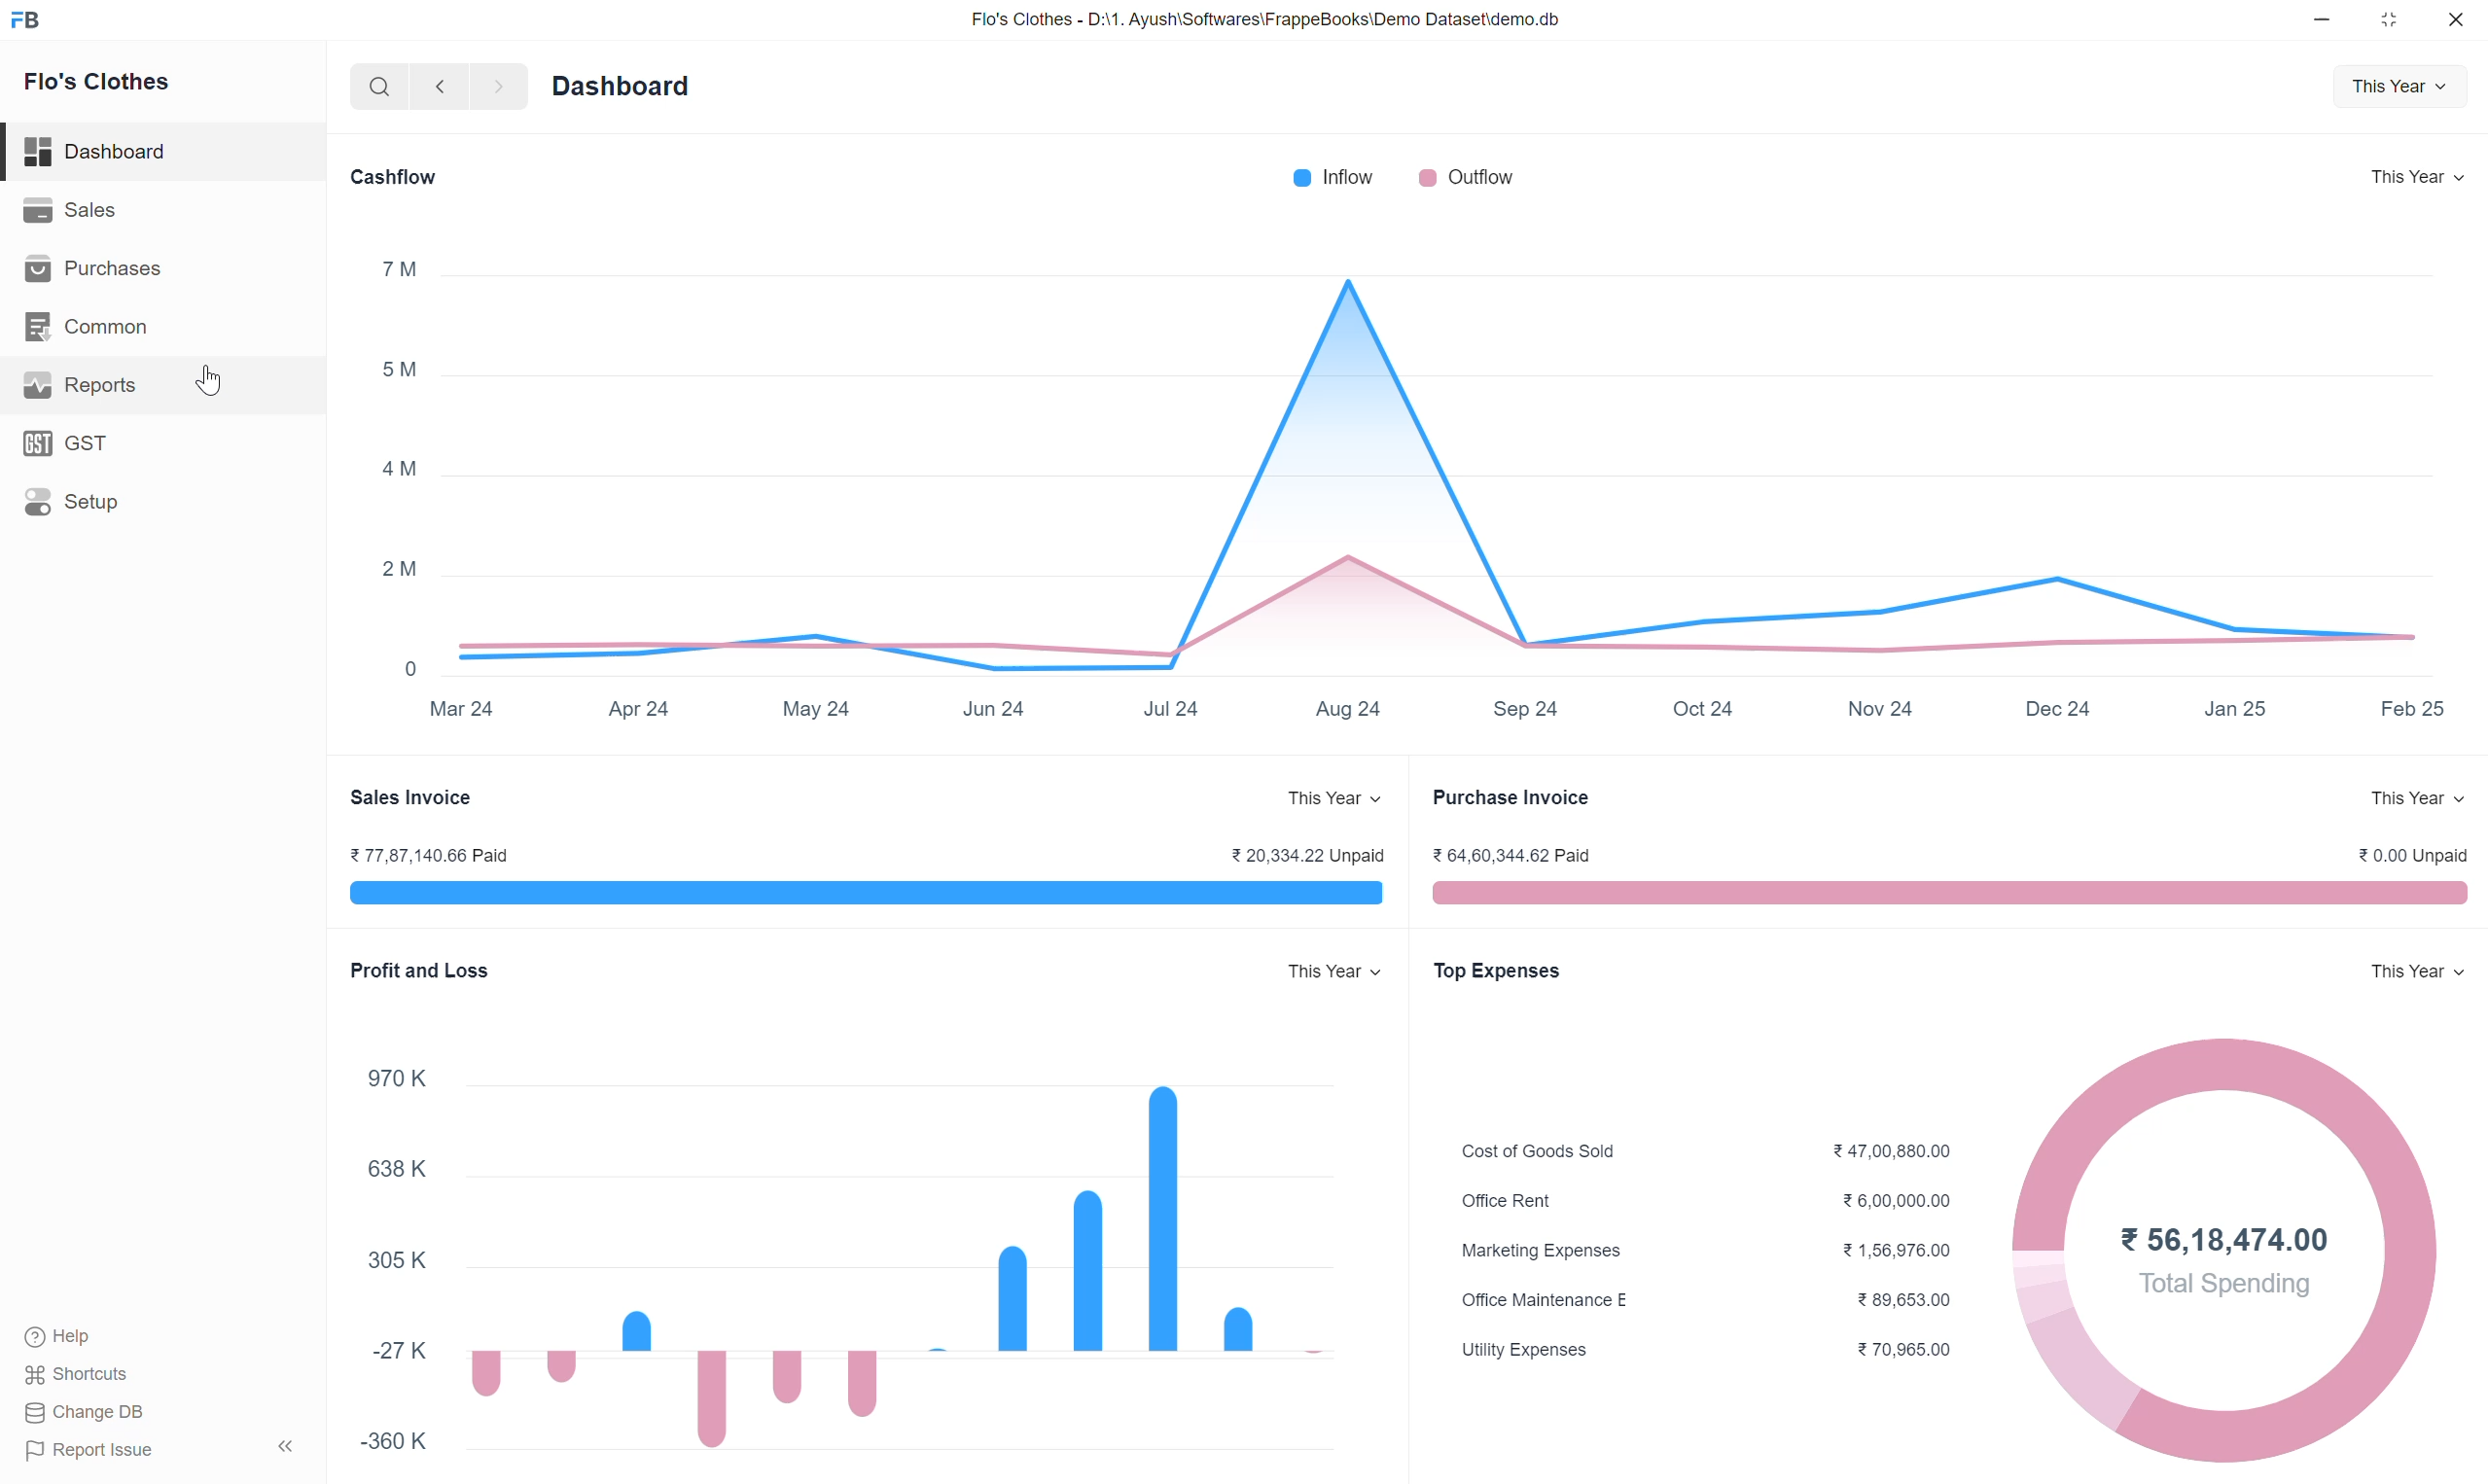 Image resolution: width=2488 pixels, height=1484 pixels. What do you see at coordinates (621, 86) in the screenshot?
I see `dashboard` at bounding box center [621, 86].